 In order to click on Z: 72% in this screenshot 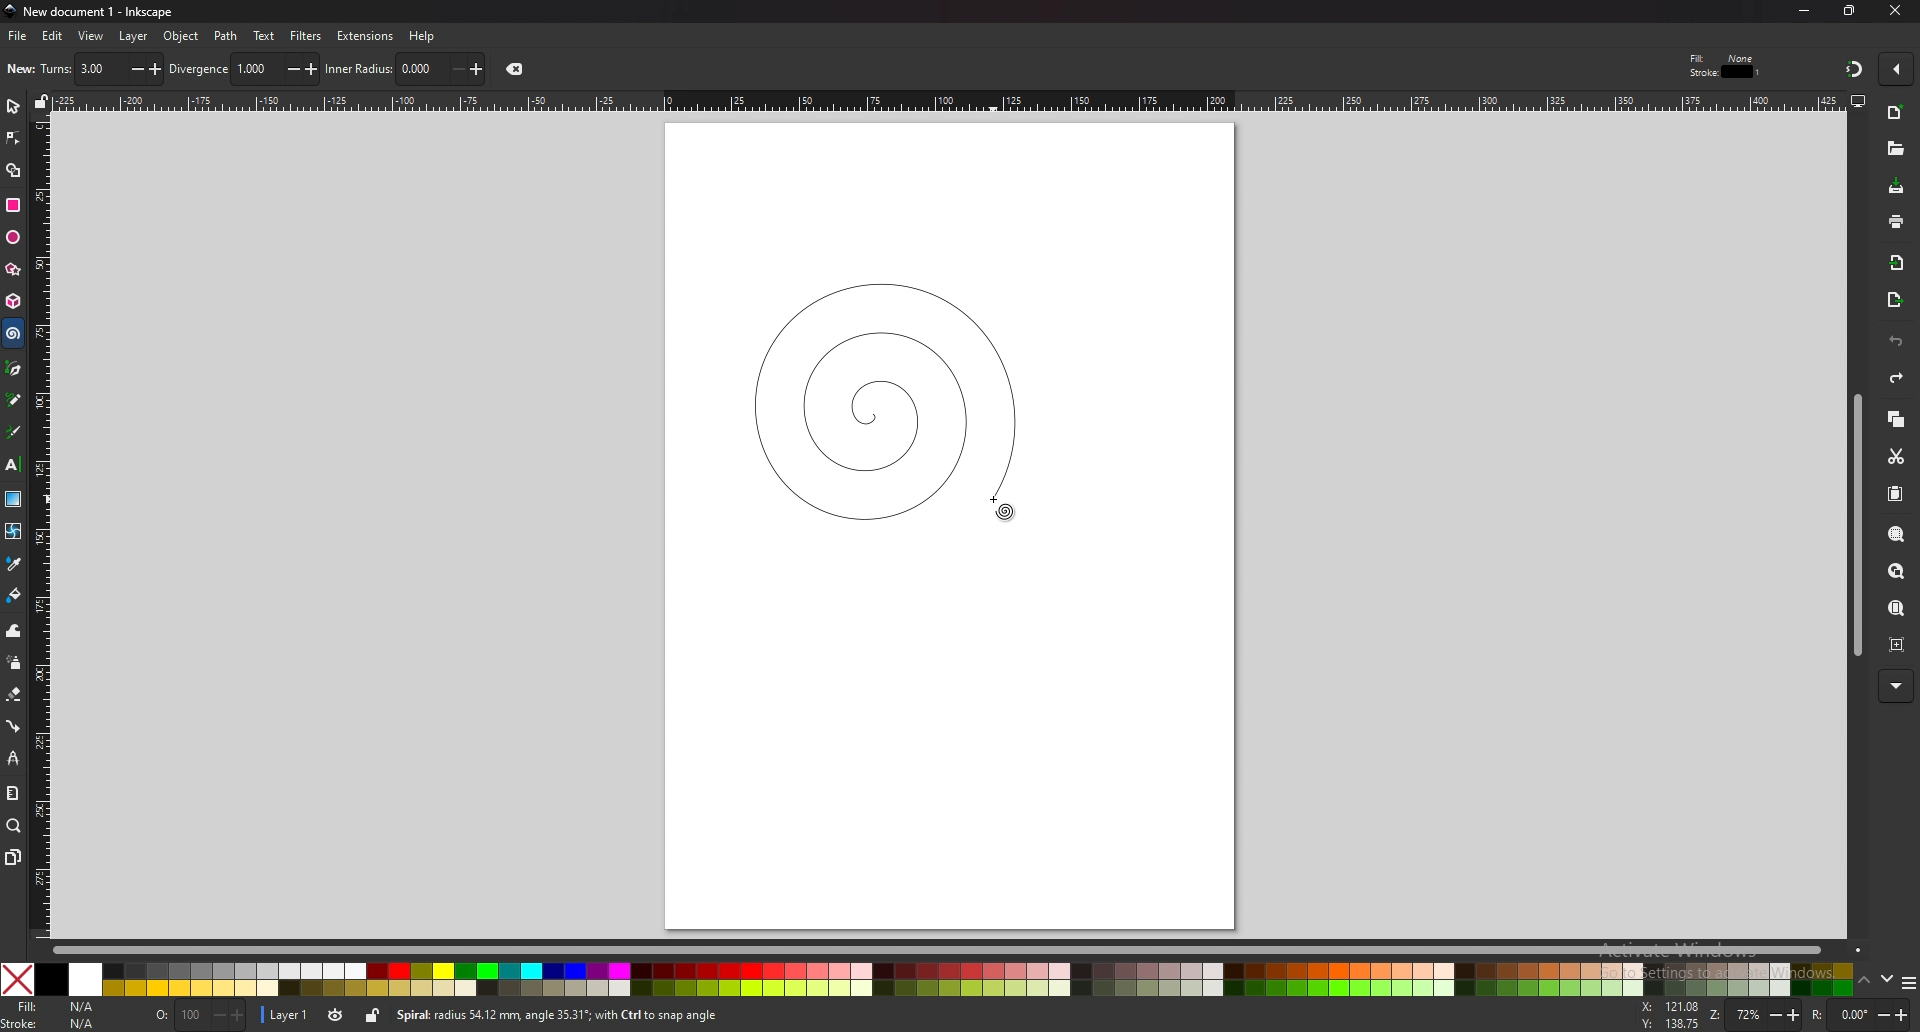, I will do `click(1755, 1016)`.